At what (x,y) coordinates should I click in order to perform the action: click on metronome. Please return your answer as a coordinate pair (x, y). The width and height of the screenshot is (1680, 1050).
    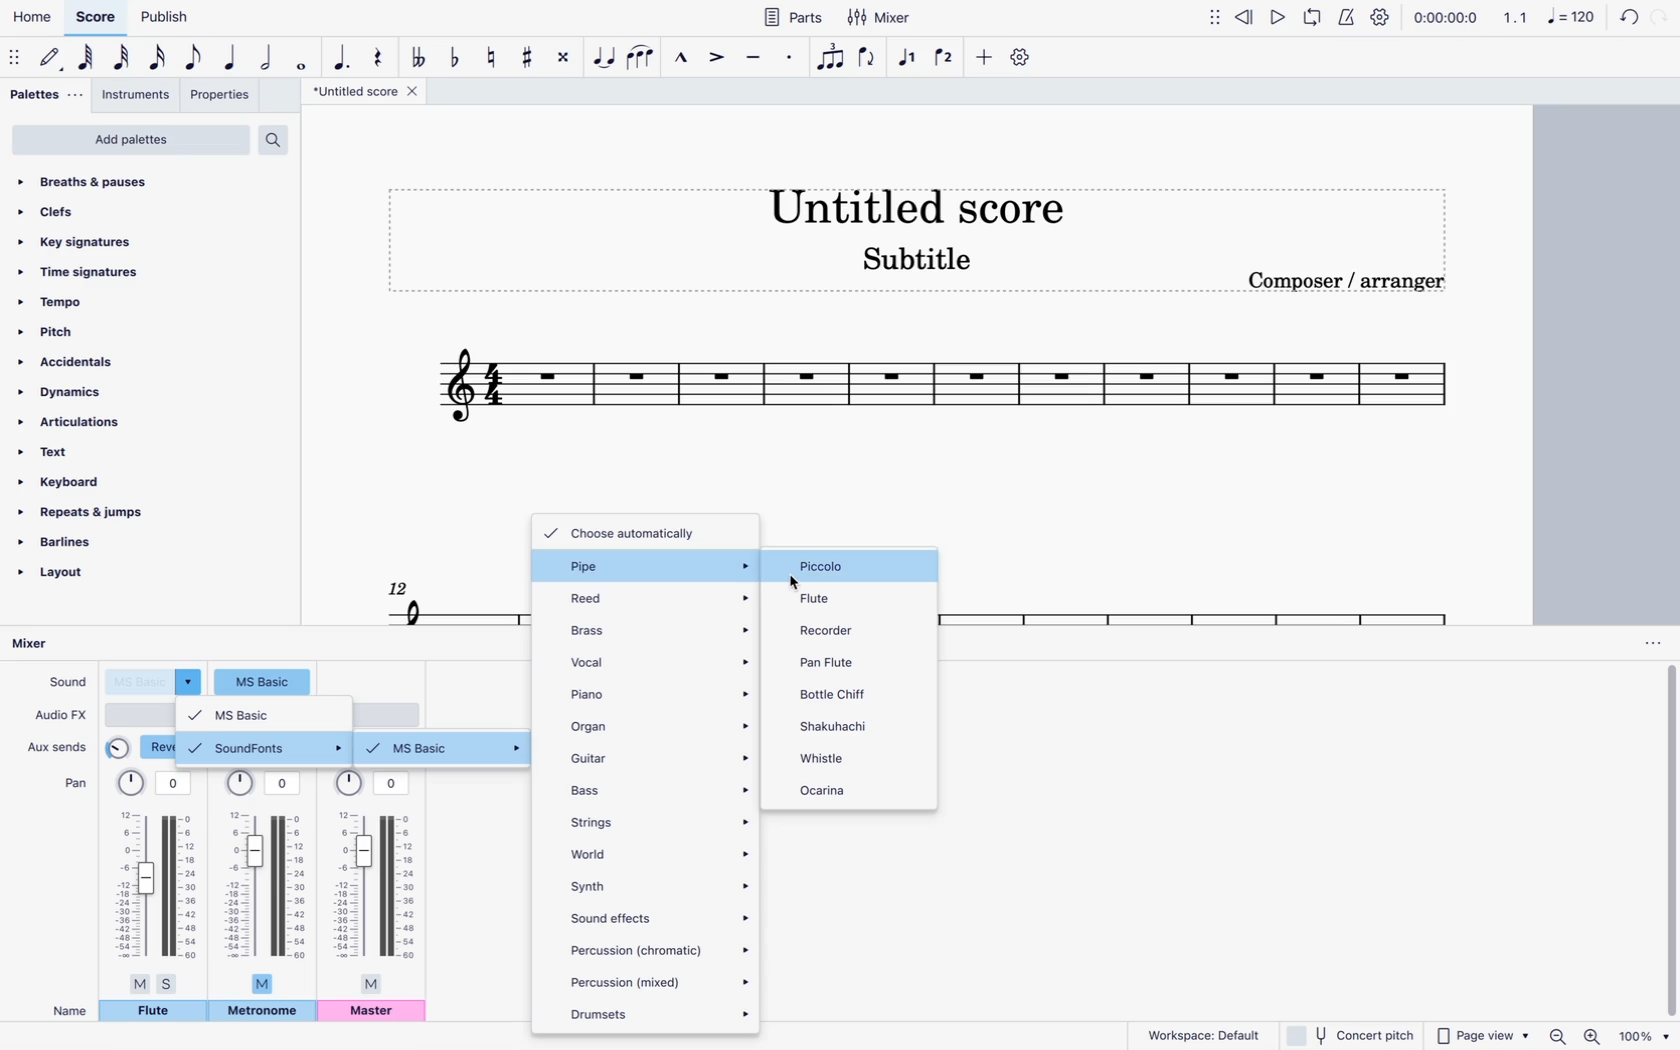
    Looking at the image, I should click on (1345, 16).